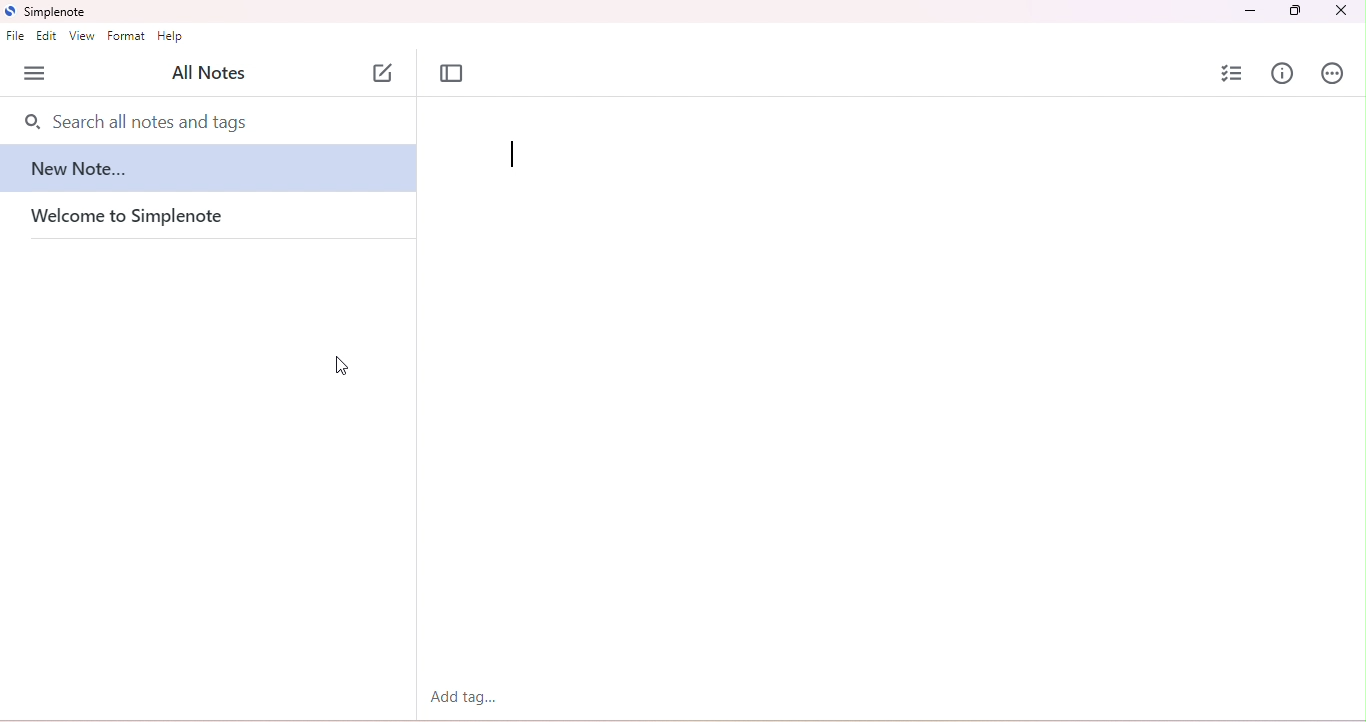  Describe the element at coordinates (127, 36) in the screenshot. I see `format` at that location.